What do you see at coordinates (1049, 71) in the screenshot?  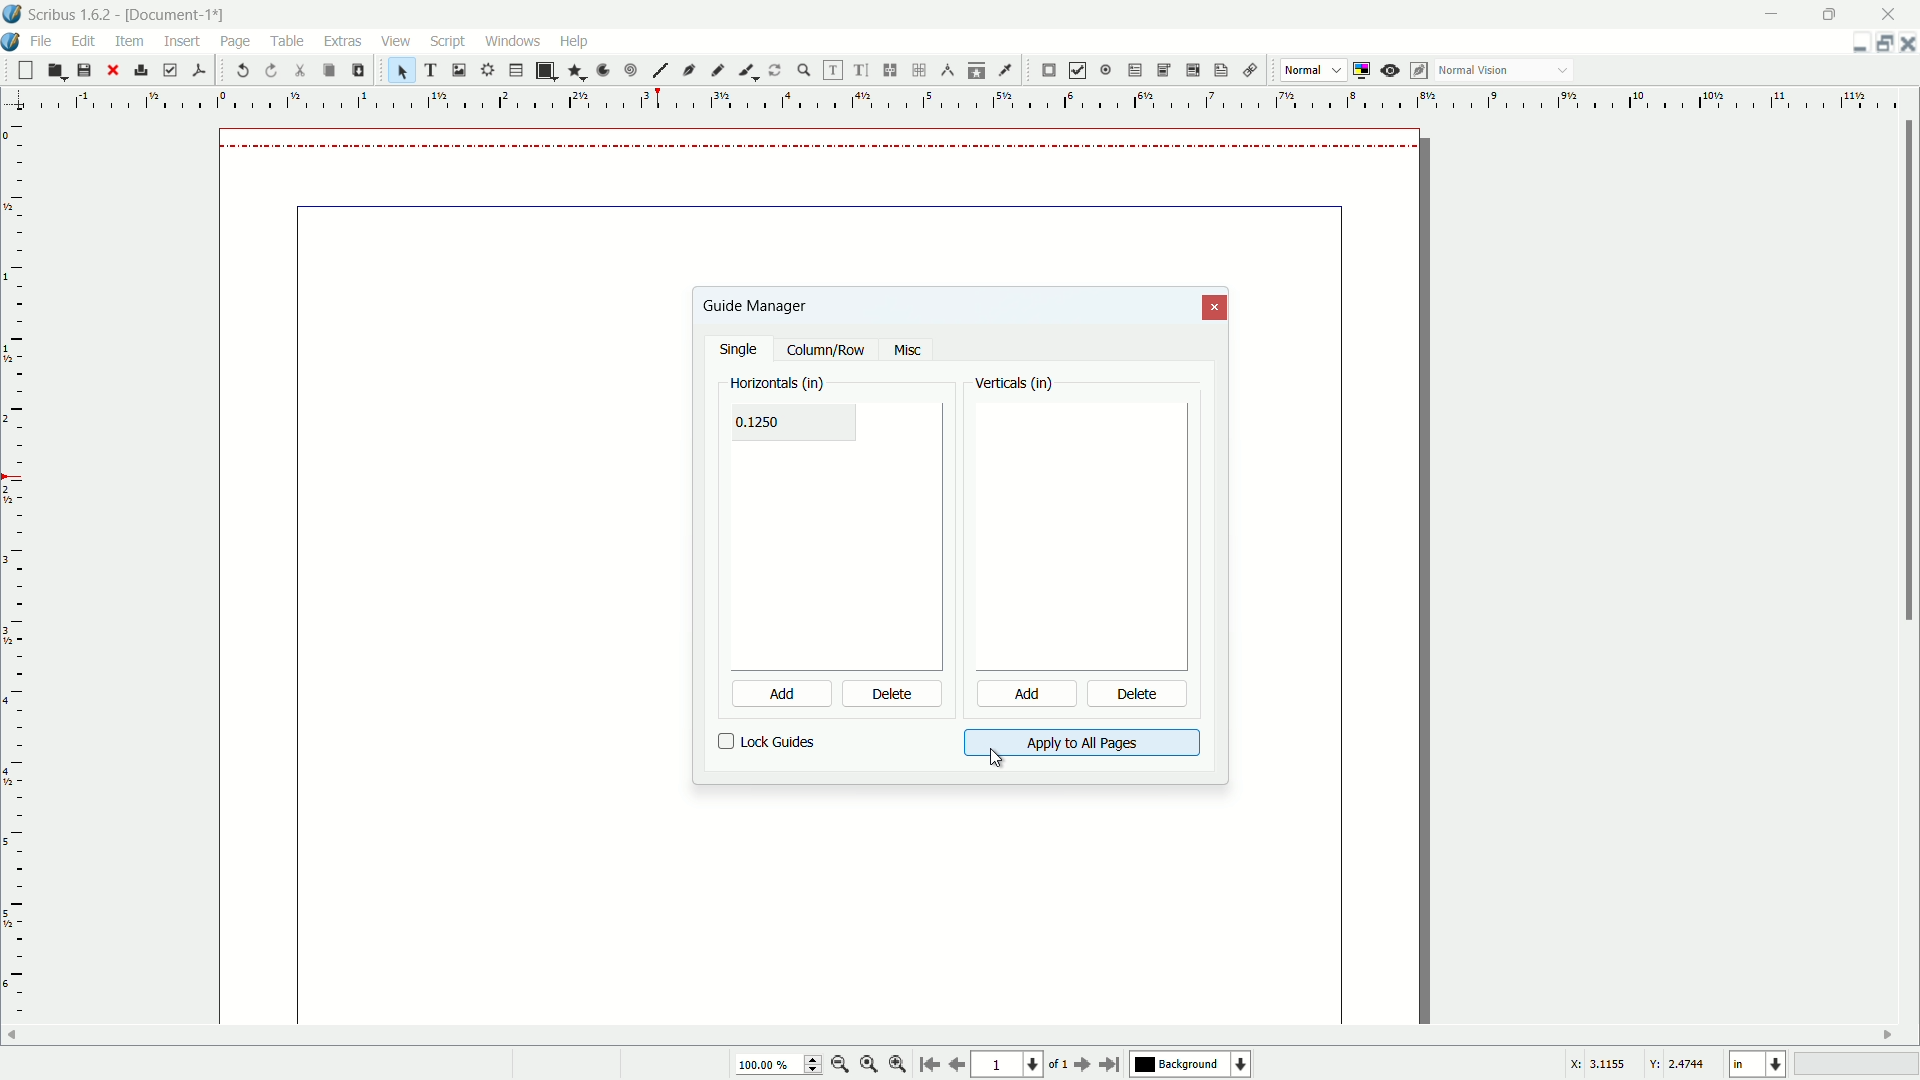 I see `pdf push button` at bounding box center [1049, 71].